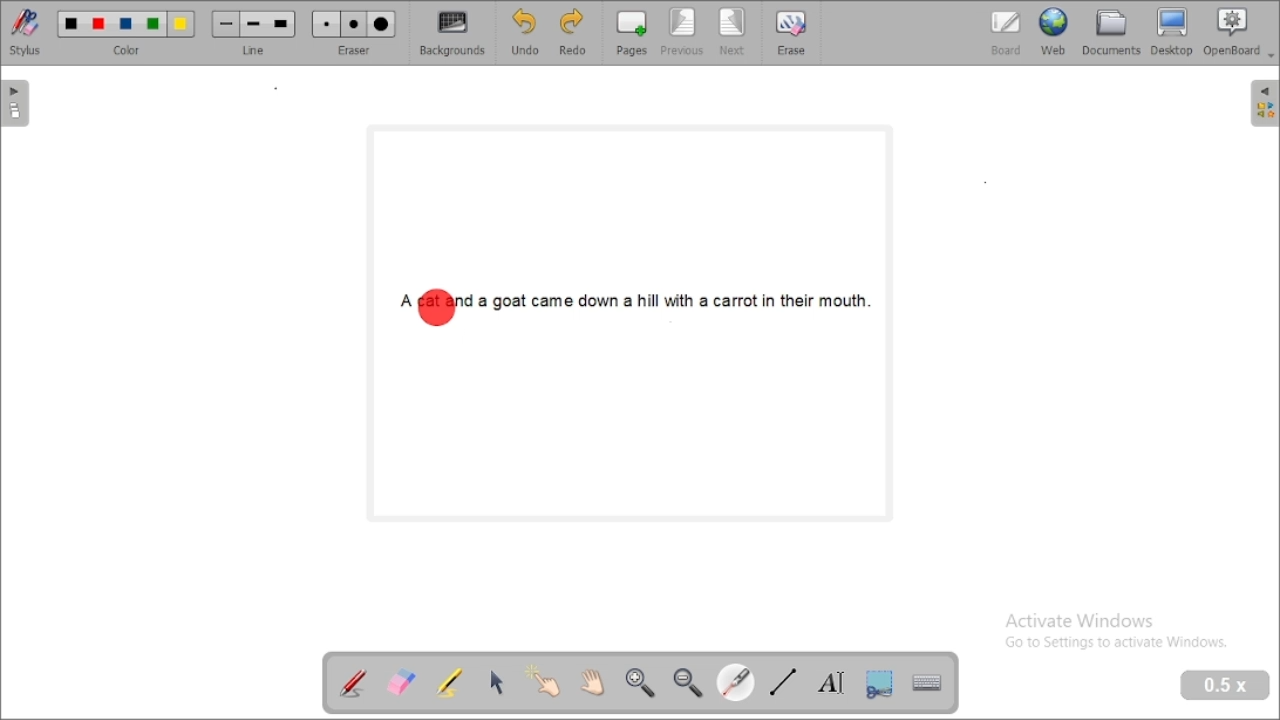 Image resolution: width=1280 pixels, height=720 pixels. I want to click on write text, so click(830, 682).